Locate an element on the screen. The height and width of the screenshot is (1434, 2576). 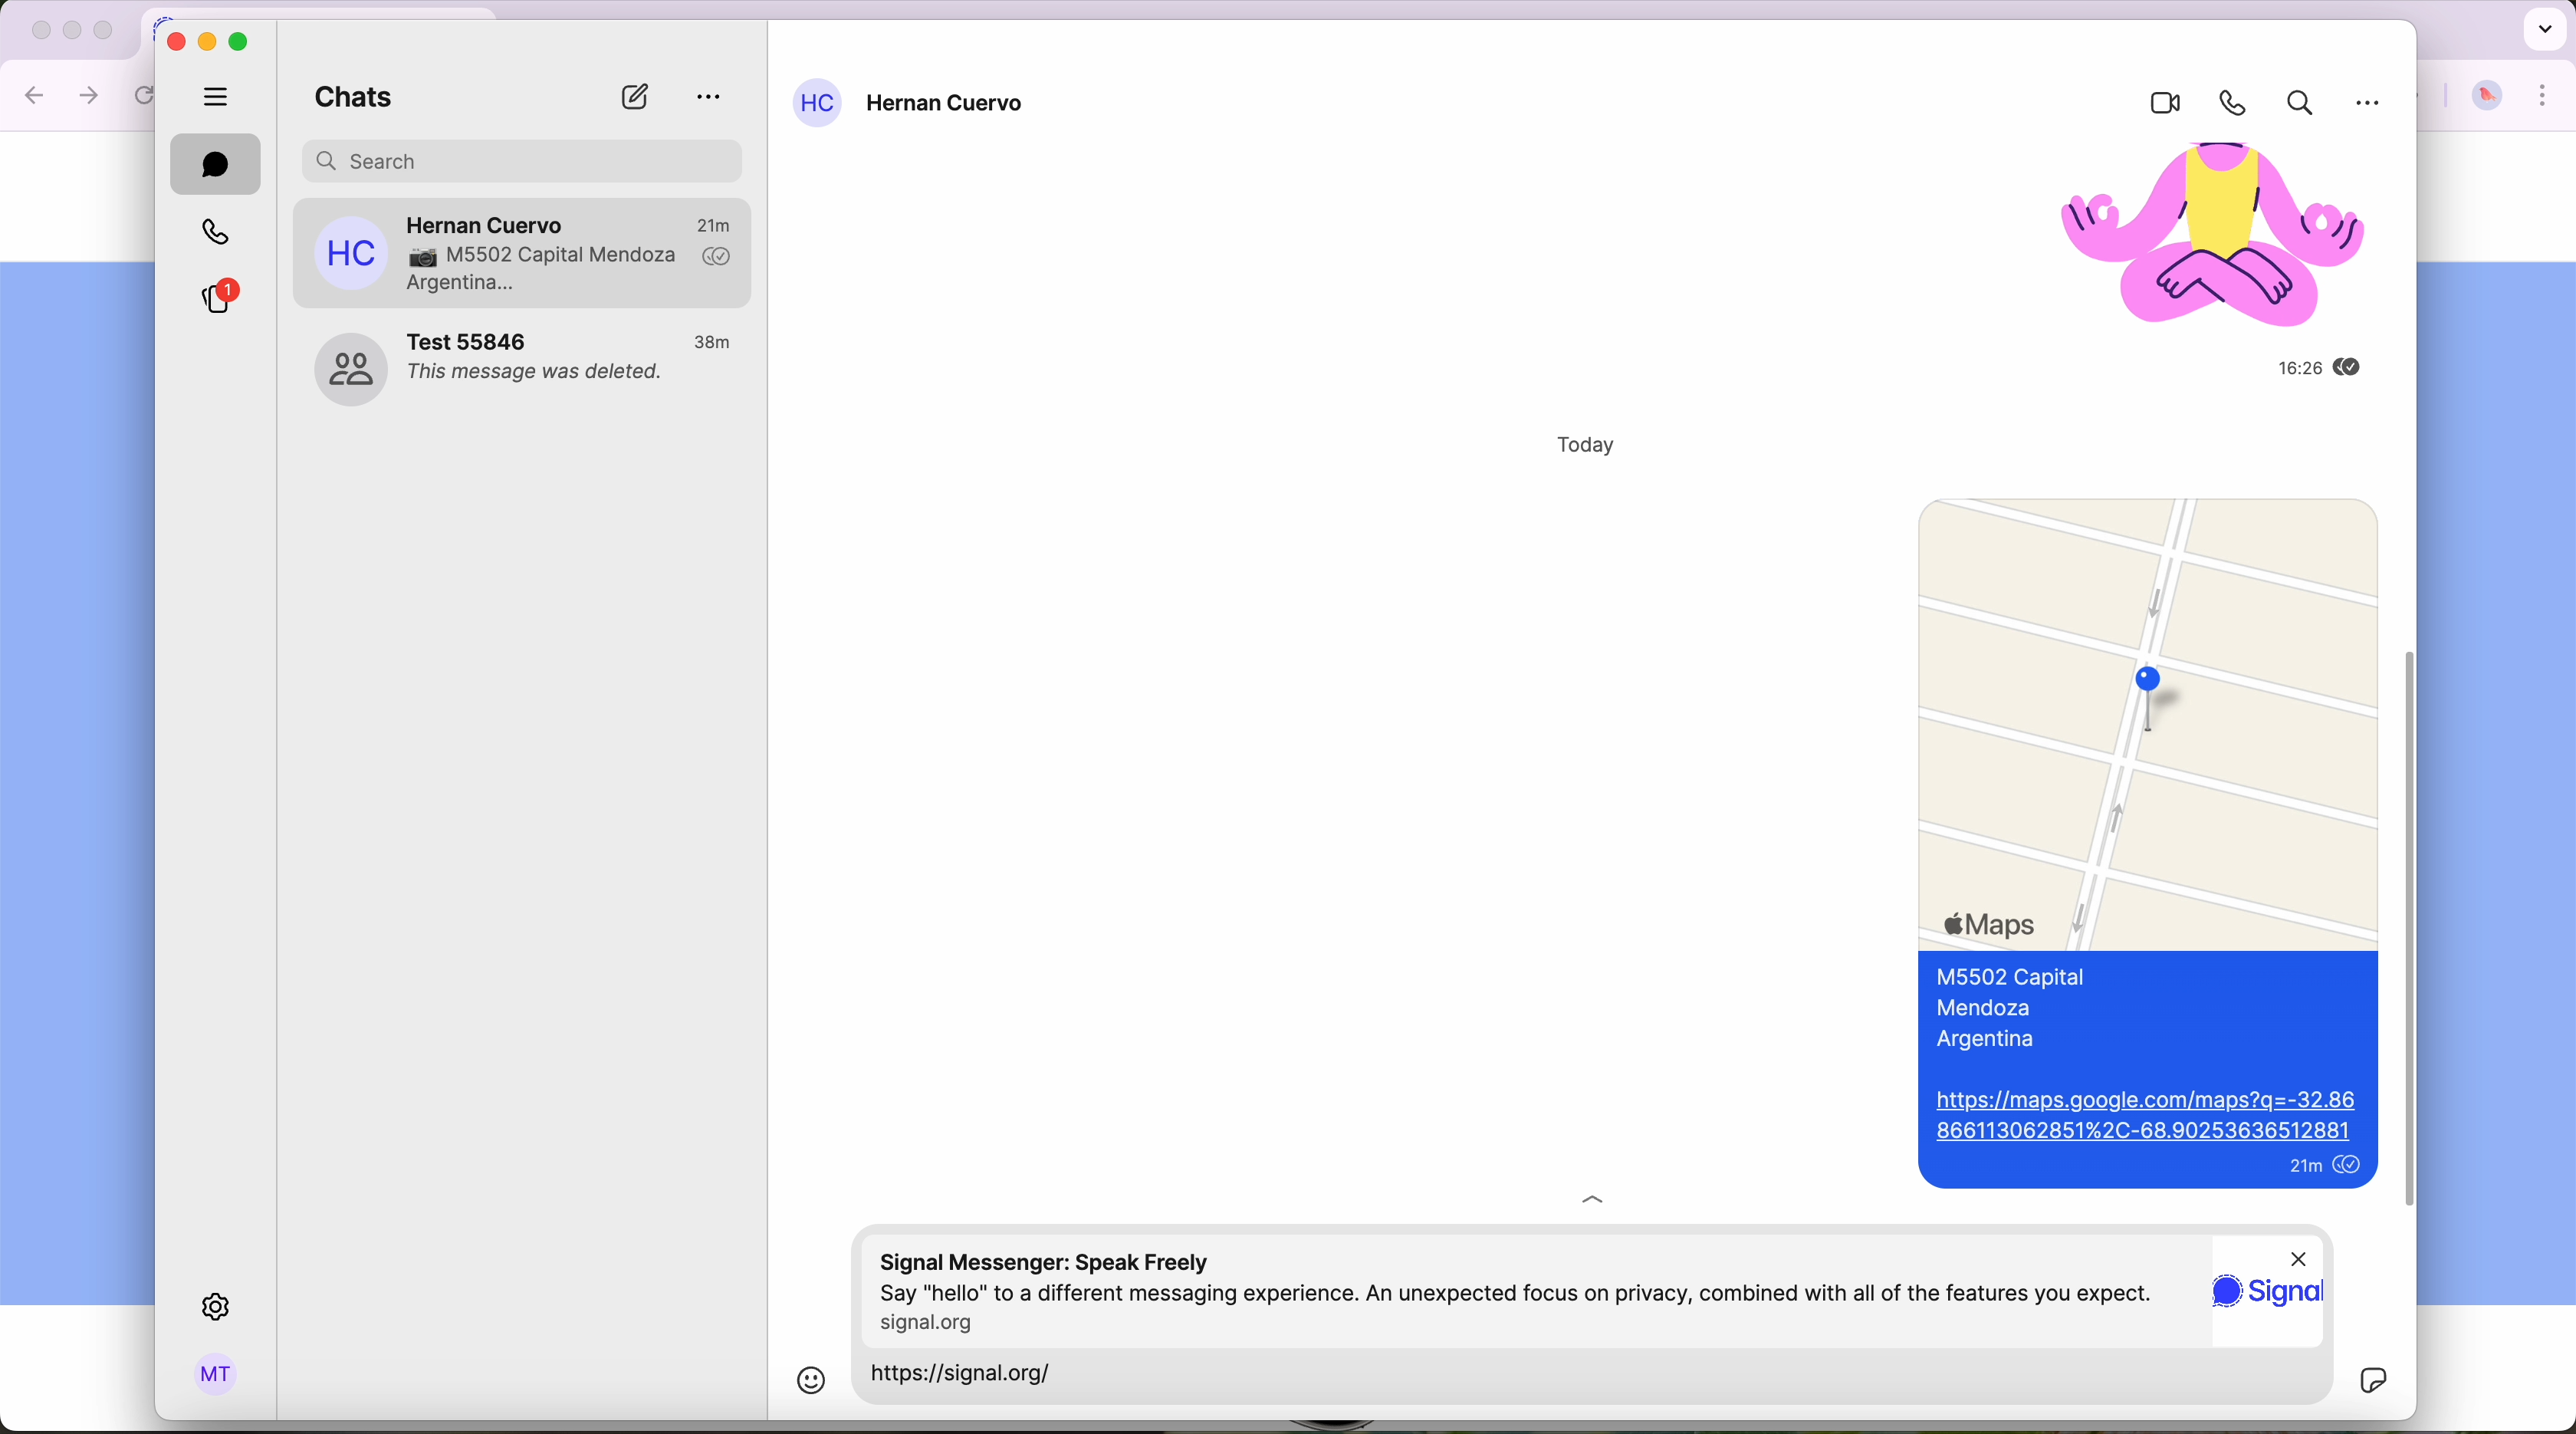
https://maps.google.com/maps?q=-32.86
866113062851%2C-68.90253636512881 is located at coordinates (2145, 1115).